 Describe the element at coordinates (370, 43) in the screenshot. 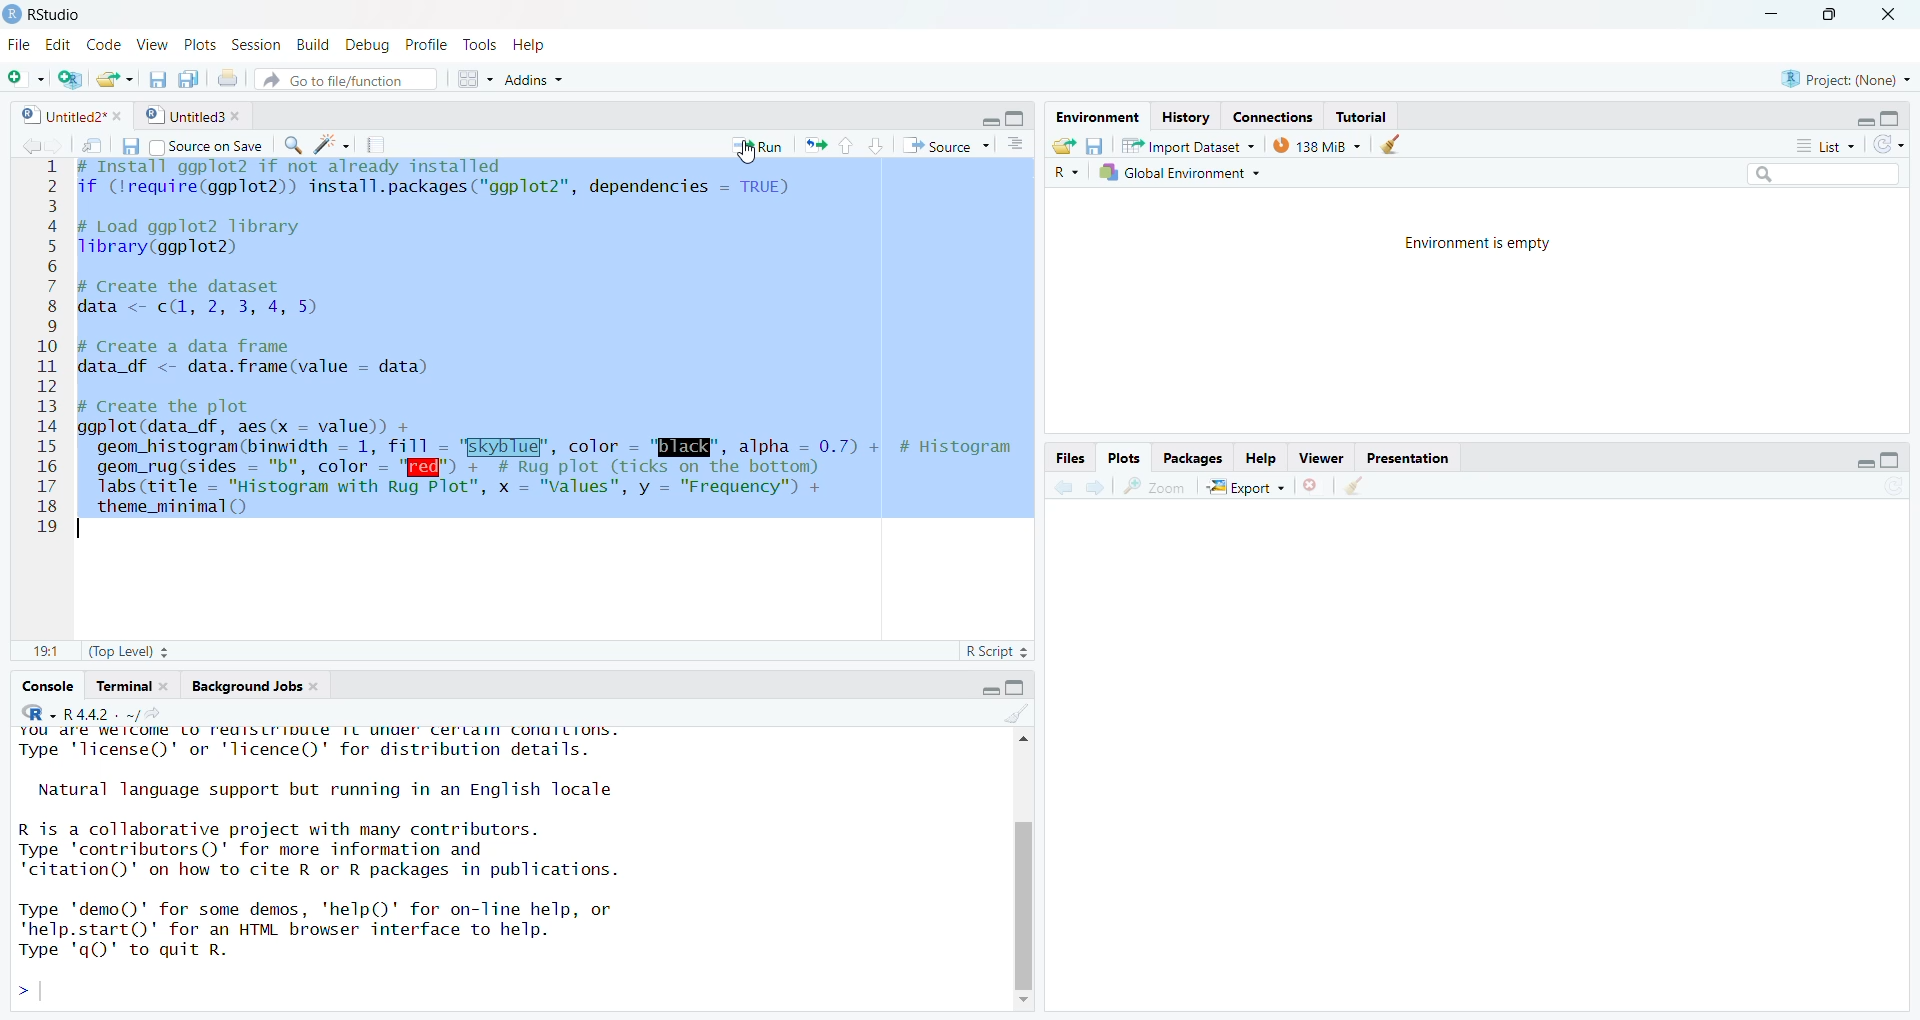

I see `Debug` at that location.